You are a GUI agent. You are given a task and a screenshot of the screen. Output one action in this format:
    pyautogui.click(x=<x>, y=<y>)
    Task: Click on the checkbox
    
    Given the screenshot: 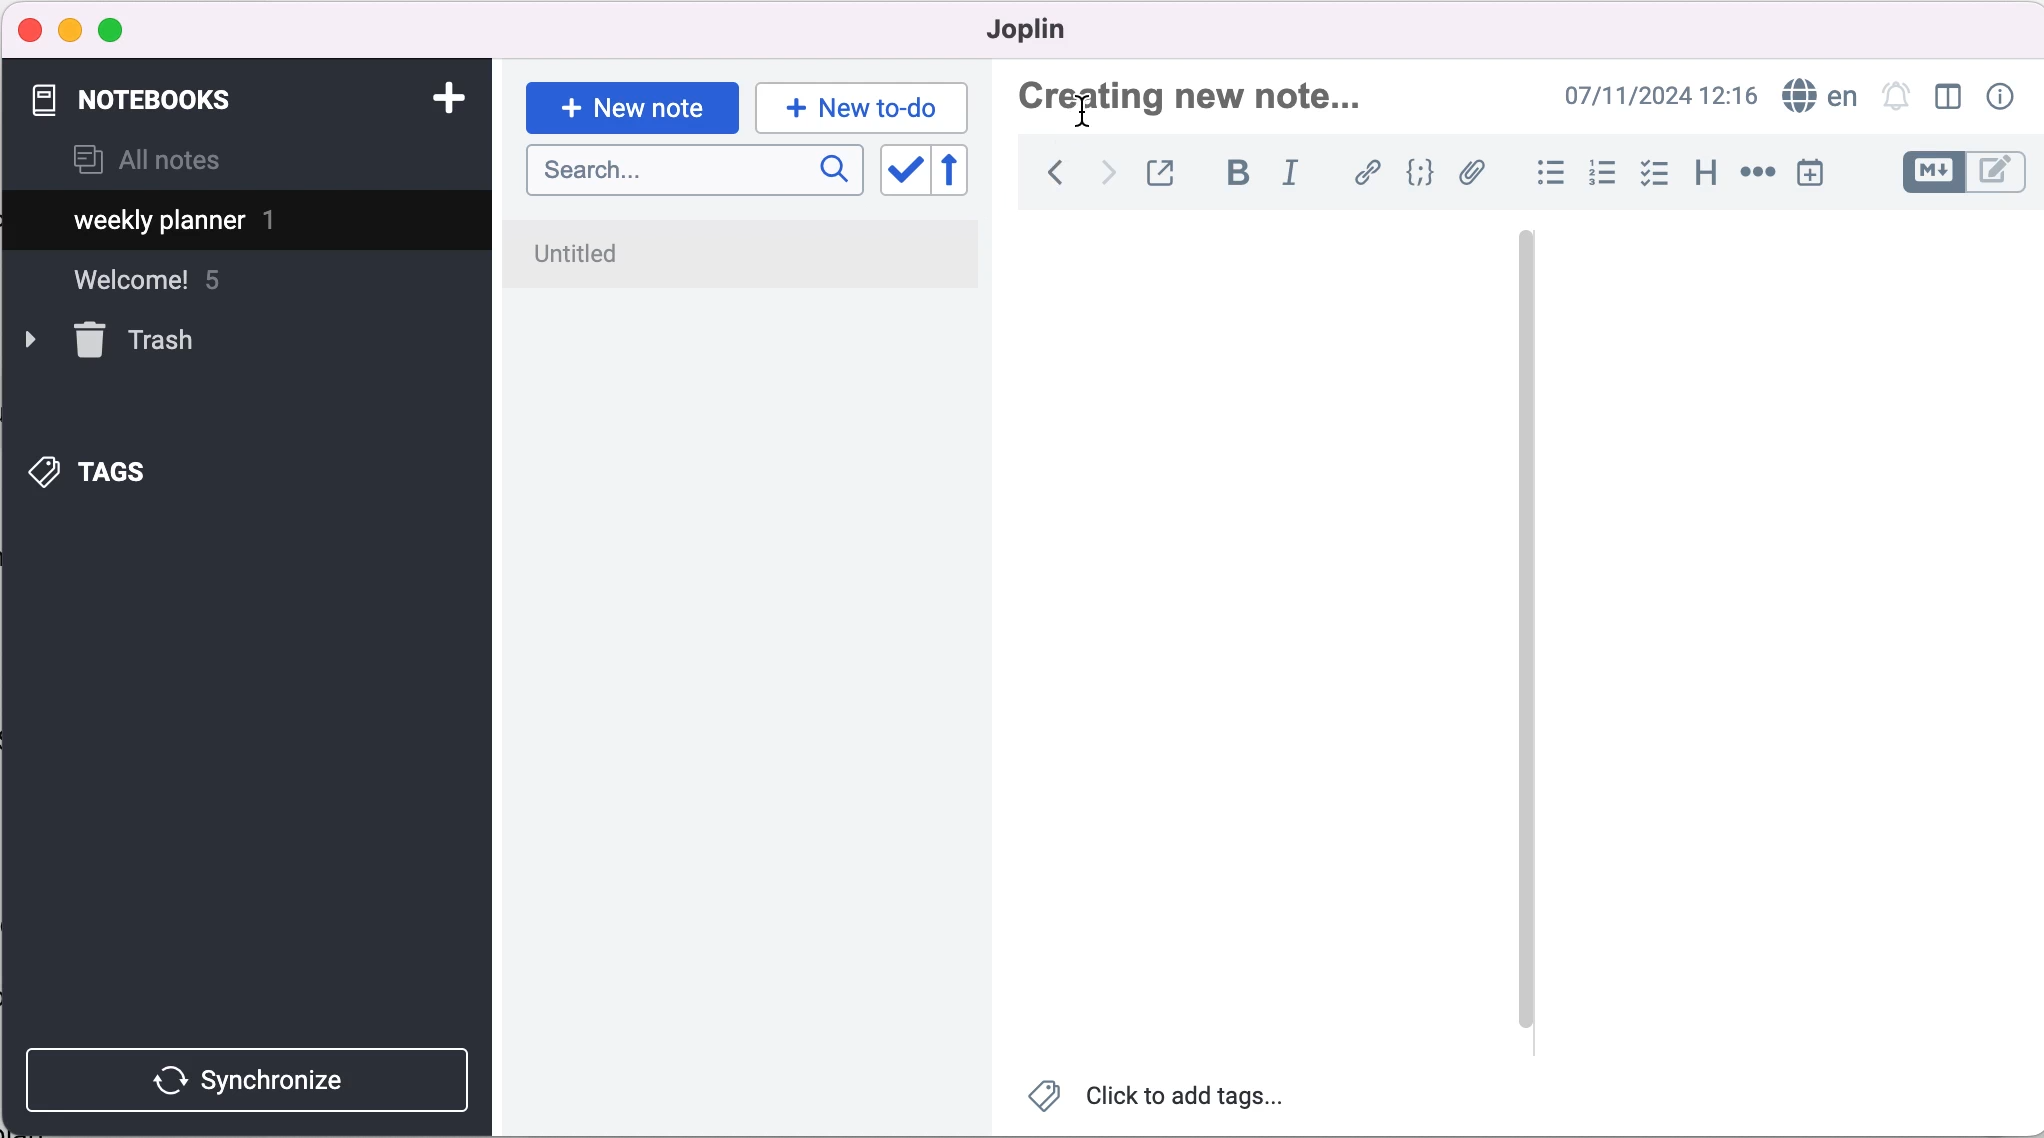 What is the action you would take?
    pyautogui.click(x=1654, y=174)
    